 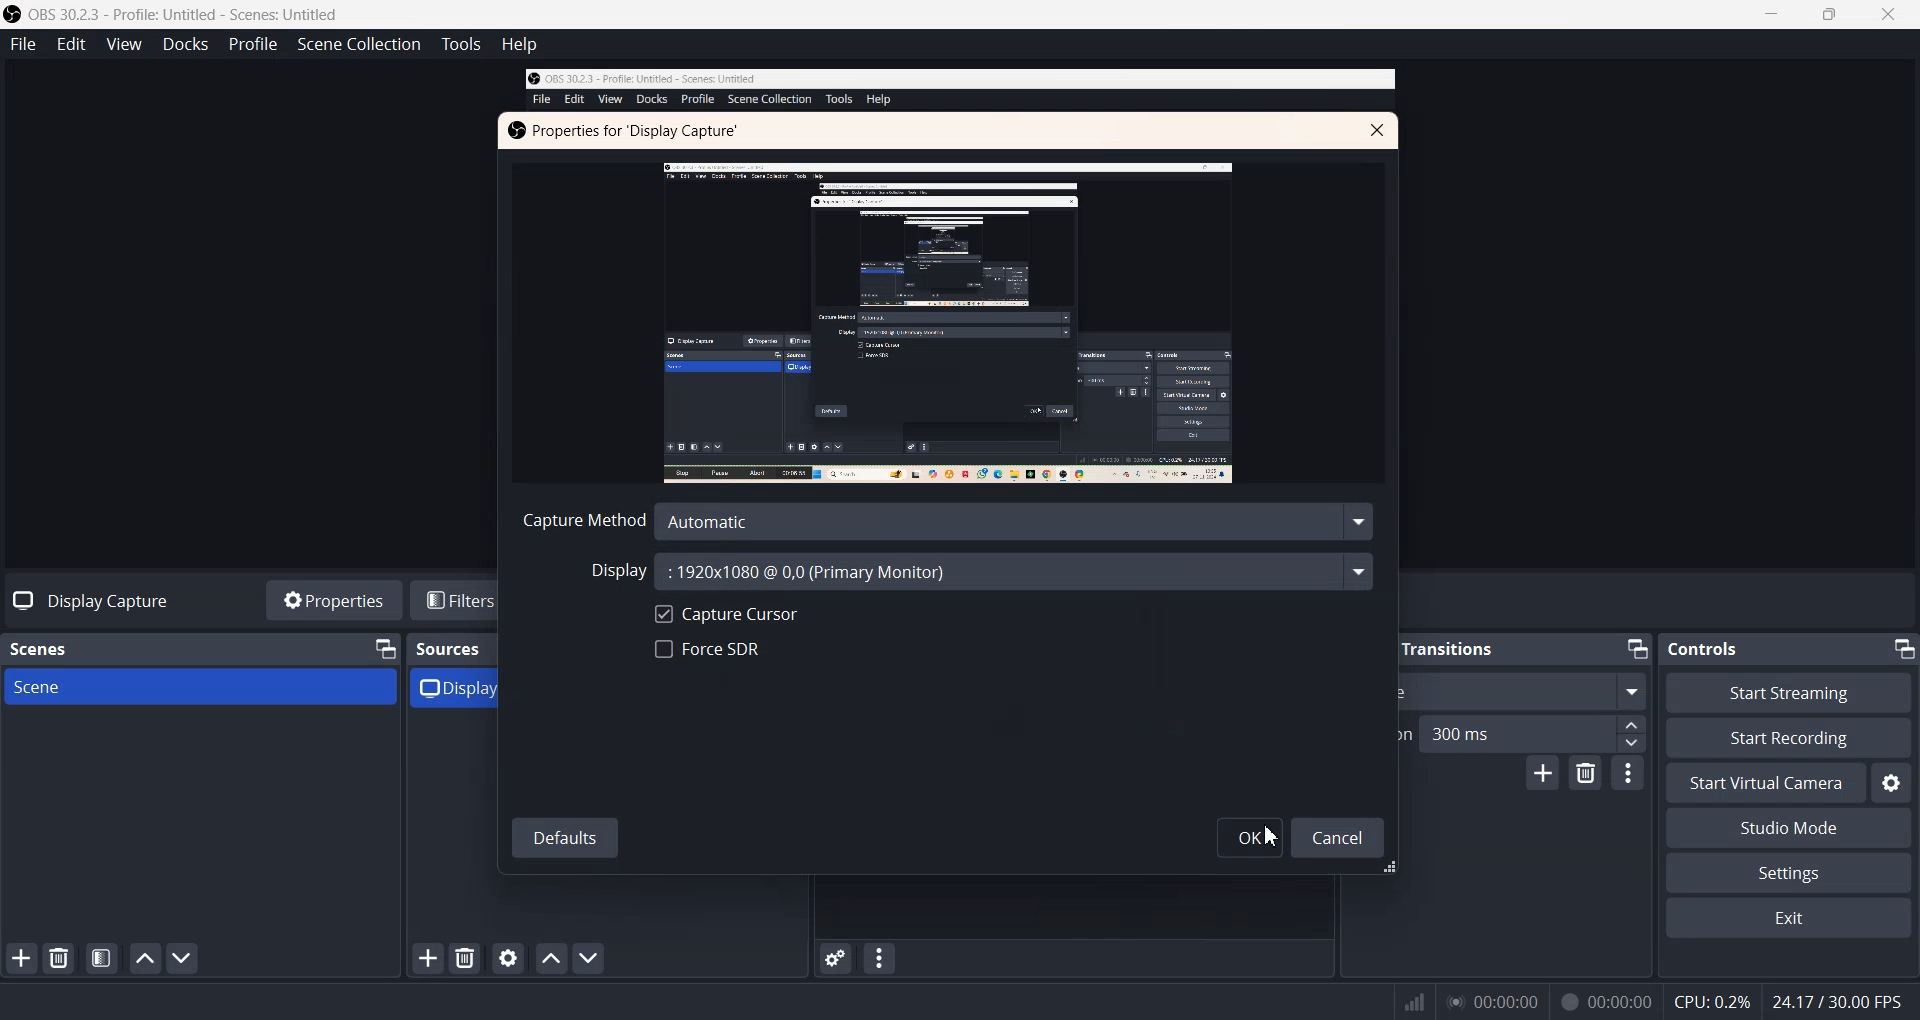 What do you see at coordinates (1634, 649) in the screenshot?
I see `Minimize` at bounding box center [1634, 649].